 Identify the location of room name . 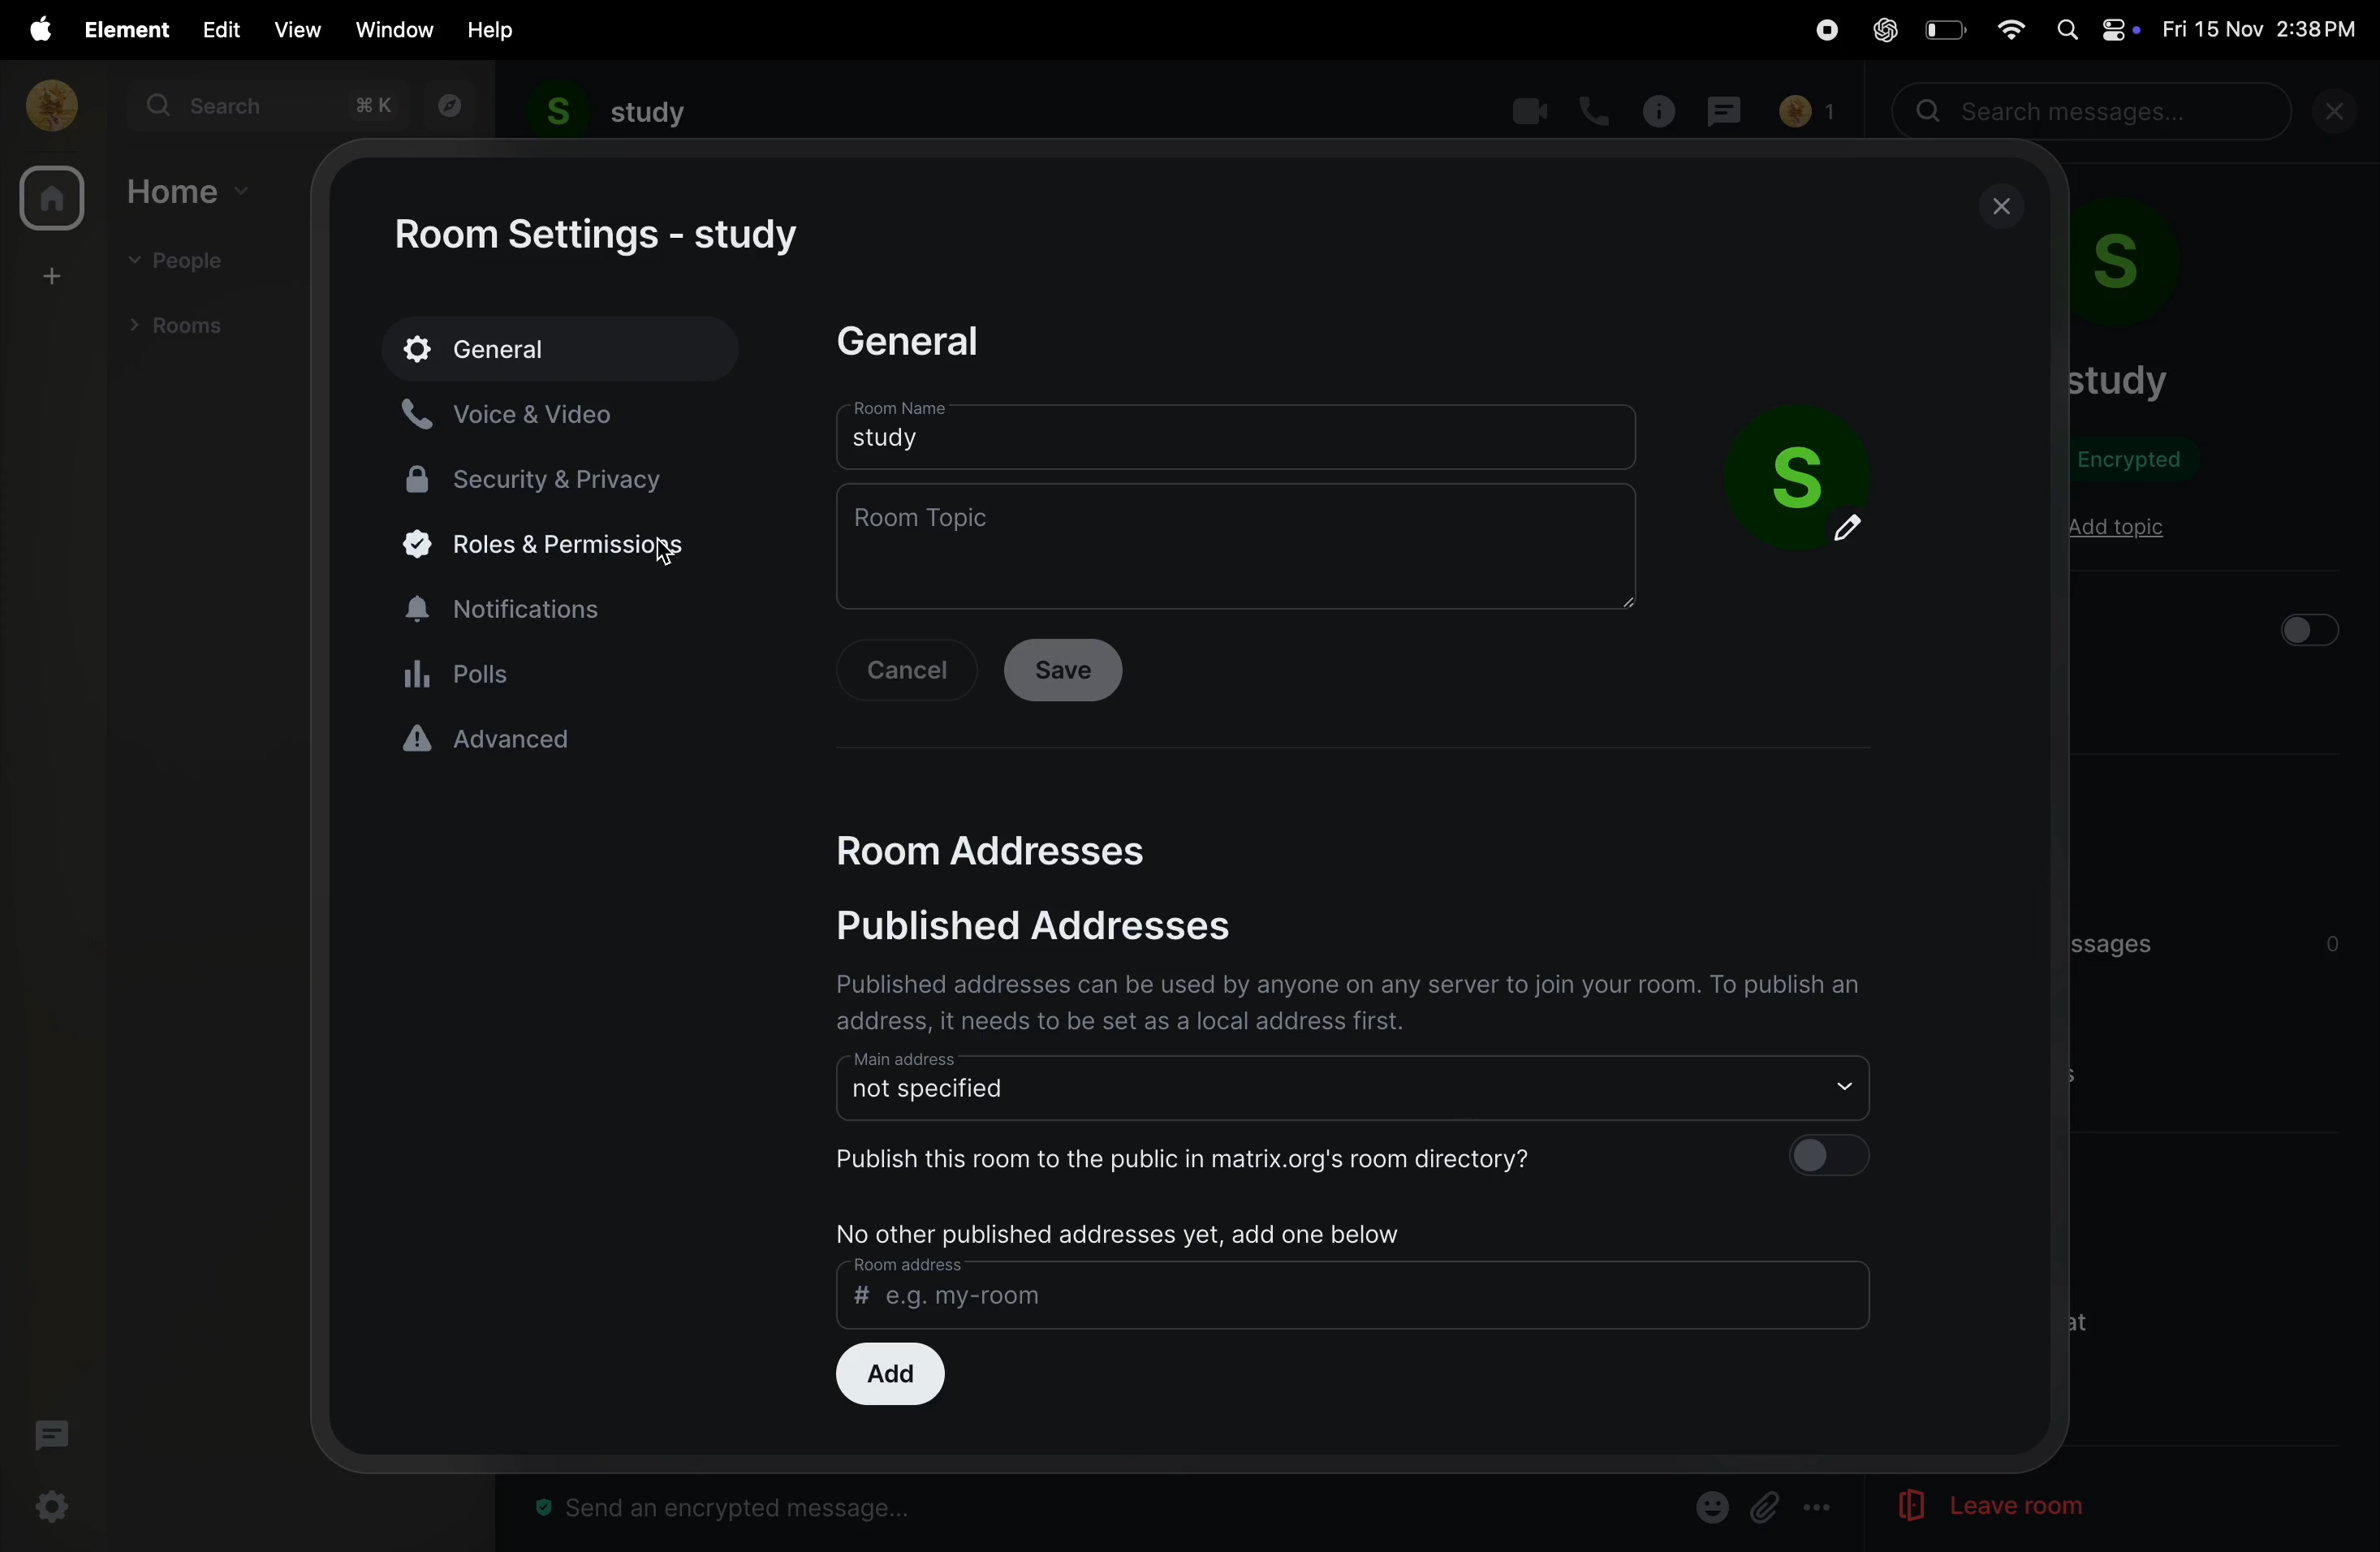
(2120, 380).